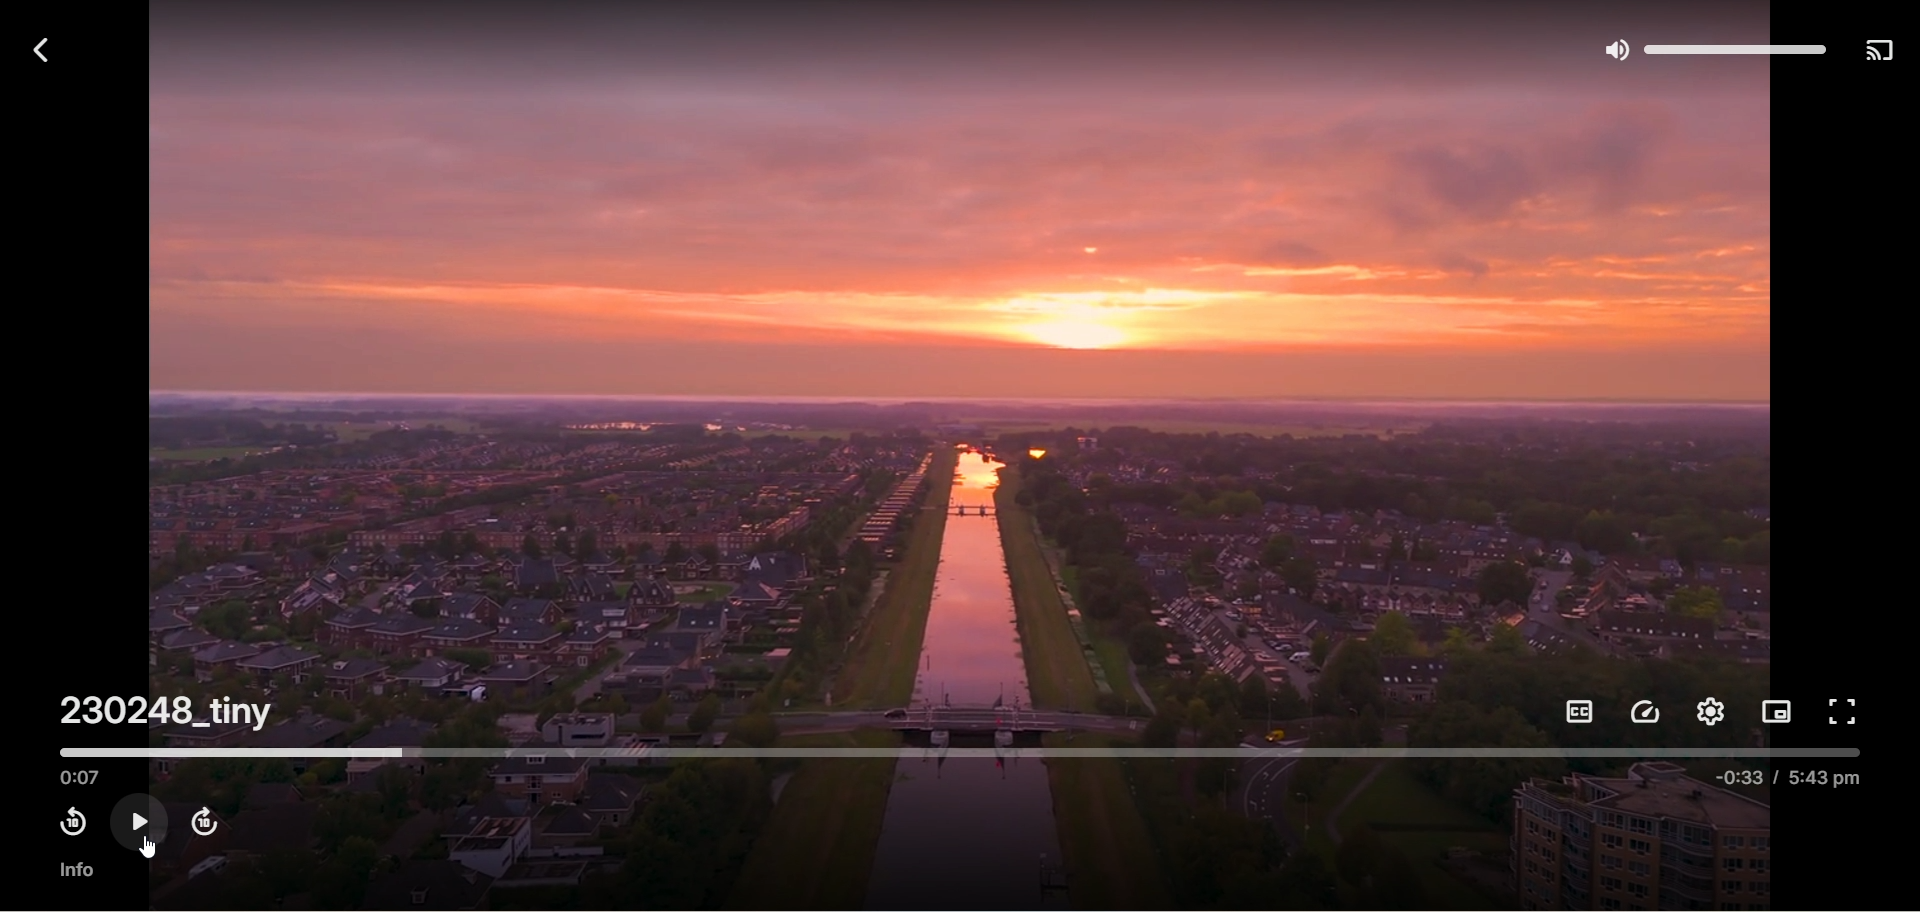  I want to click on 230248_tiny, so click(169, 710).